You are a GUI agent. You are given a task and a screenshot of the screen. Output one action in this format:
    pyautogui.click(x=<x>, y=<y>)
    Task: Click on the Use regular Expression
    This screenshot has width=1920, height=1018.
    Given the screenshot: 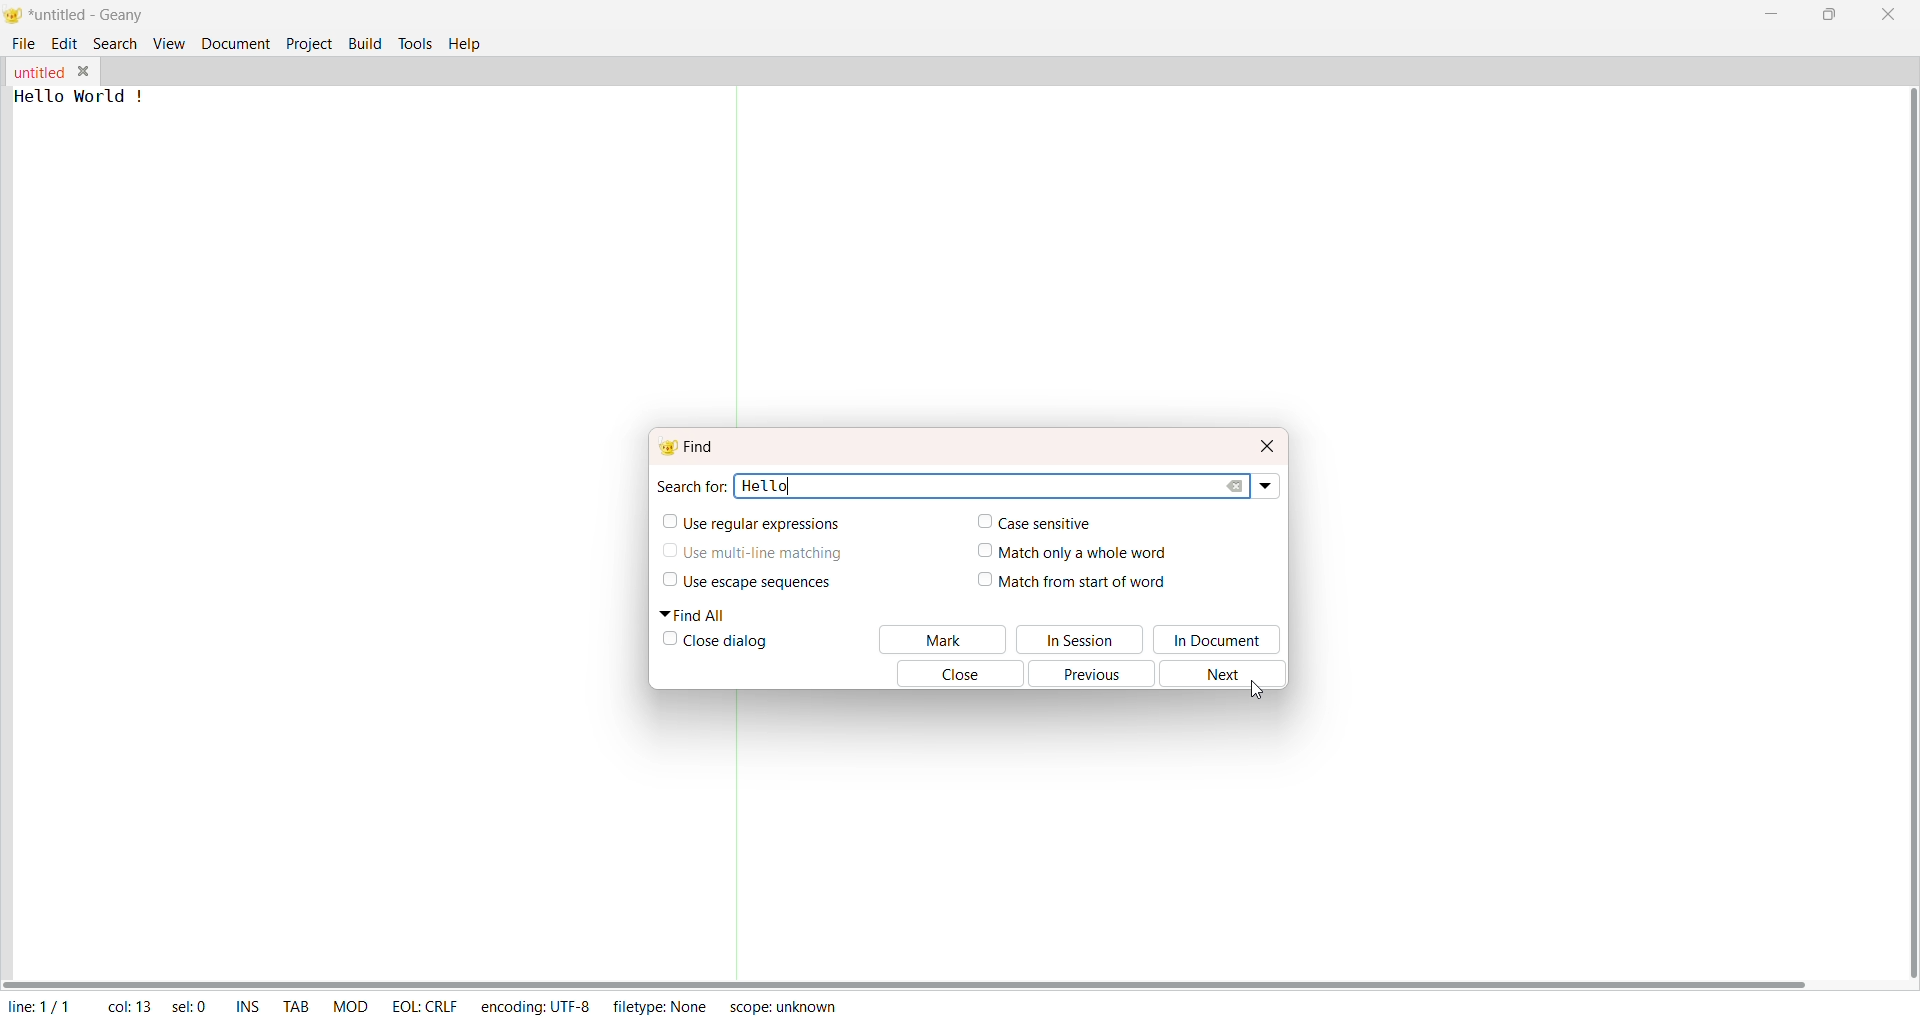 What is the action you would take?
    pyautogui.click(x=763, y=525)
    